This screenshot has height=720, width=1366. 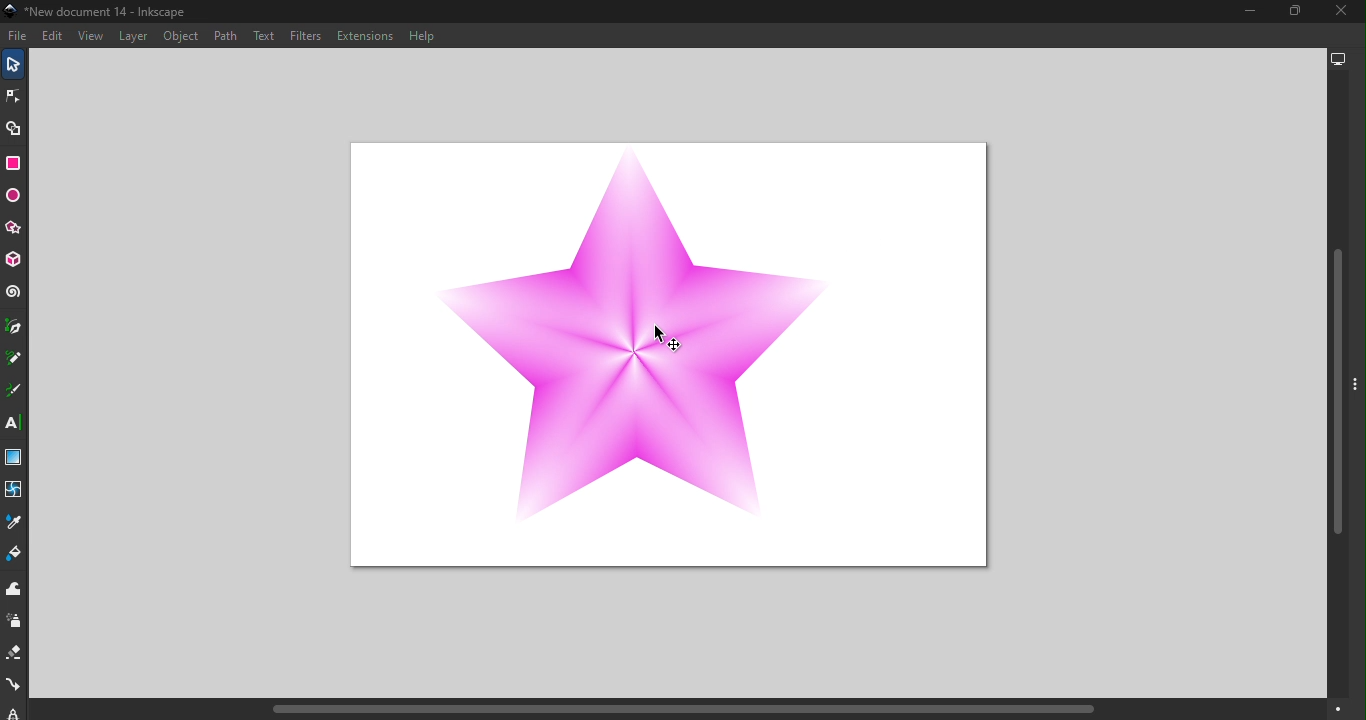 I want to click on Help, so click(x=421, y=37).